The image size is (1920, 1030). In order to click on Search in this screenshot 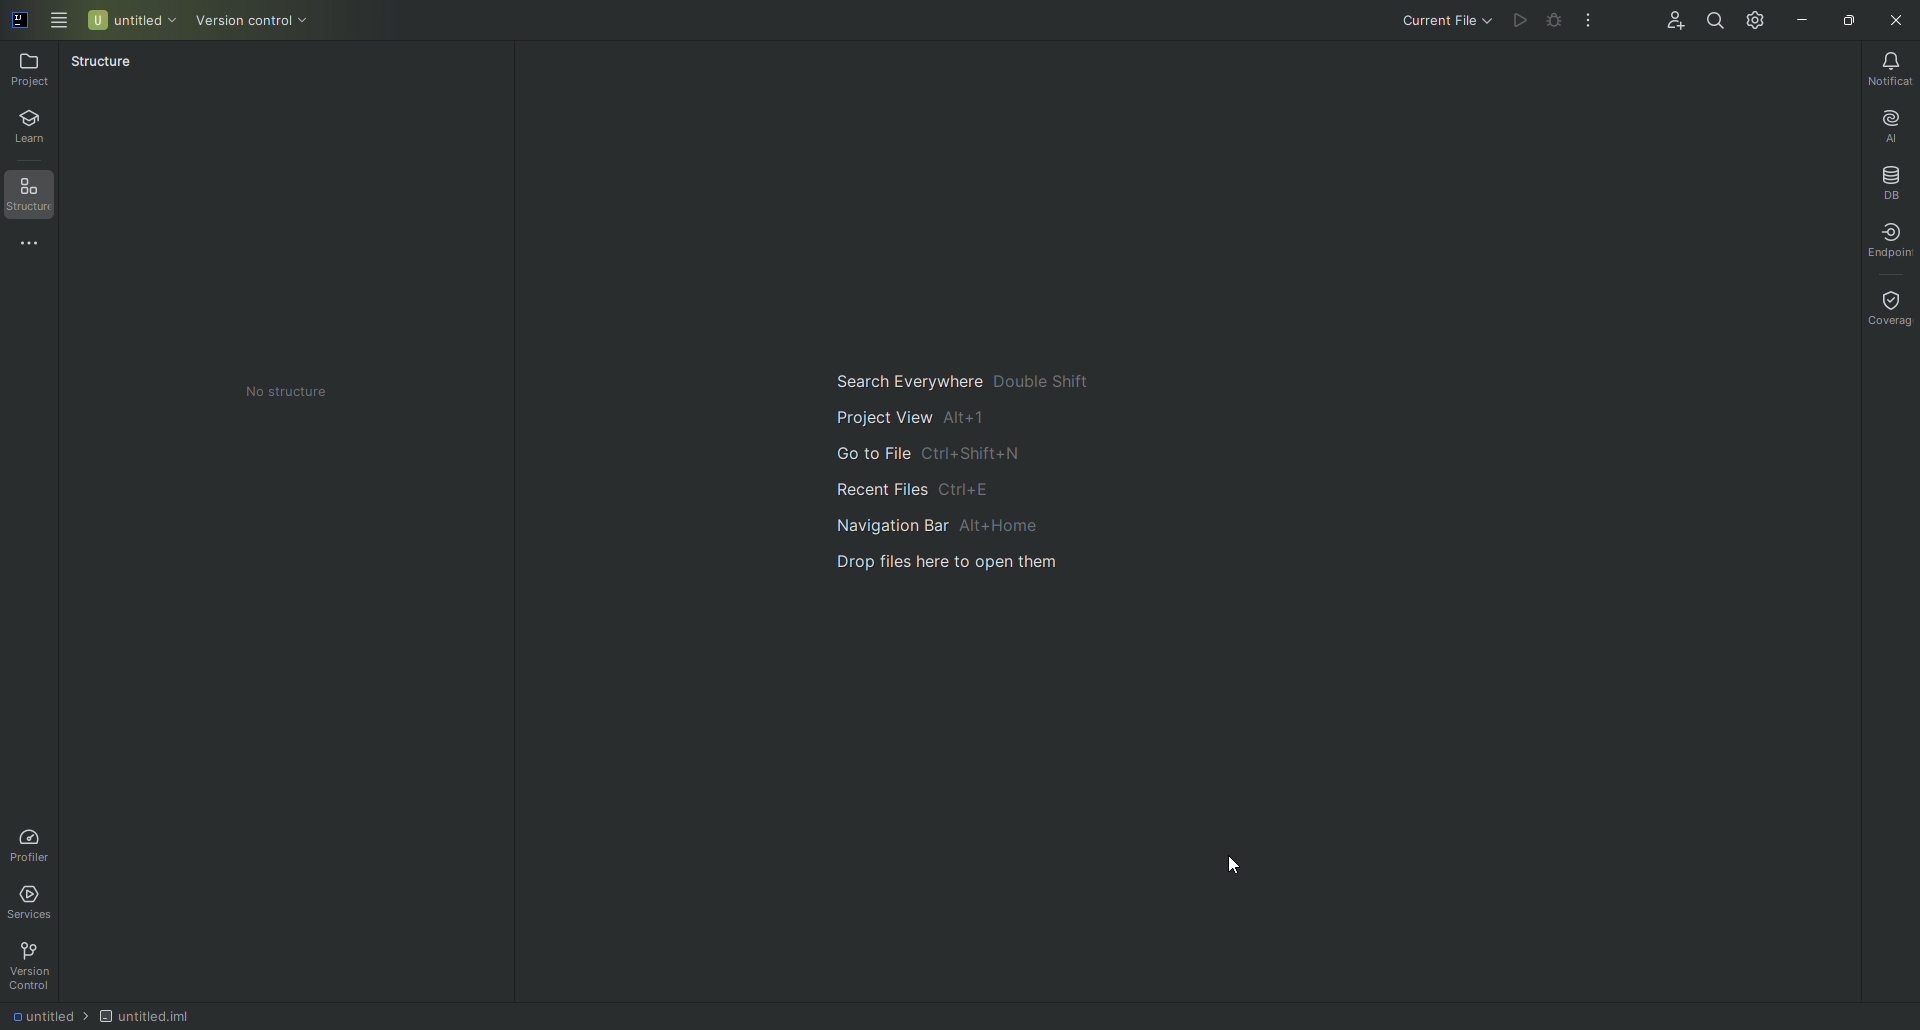, I will do `click(1716, 21)`.